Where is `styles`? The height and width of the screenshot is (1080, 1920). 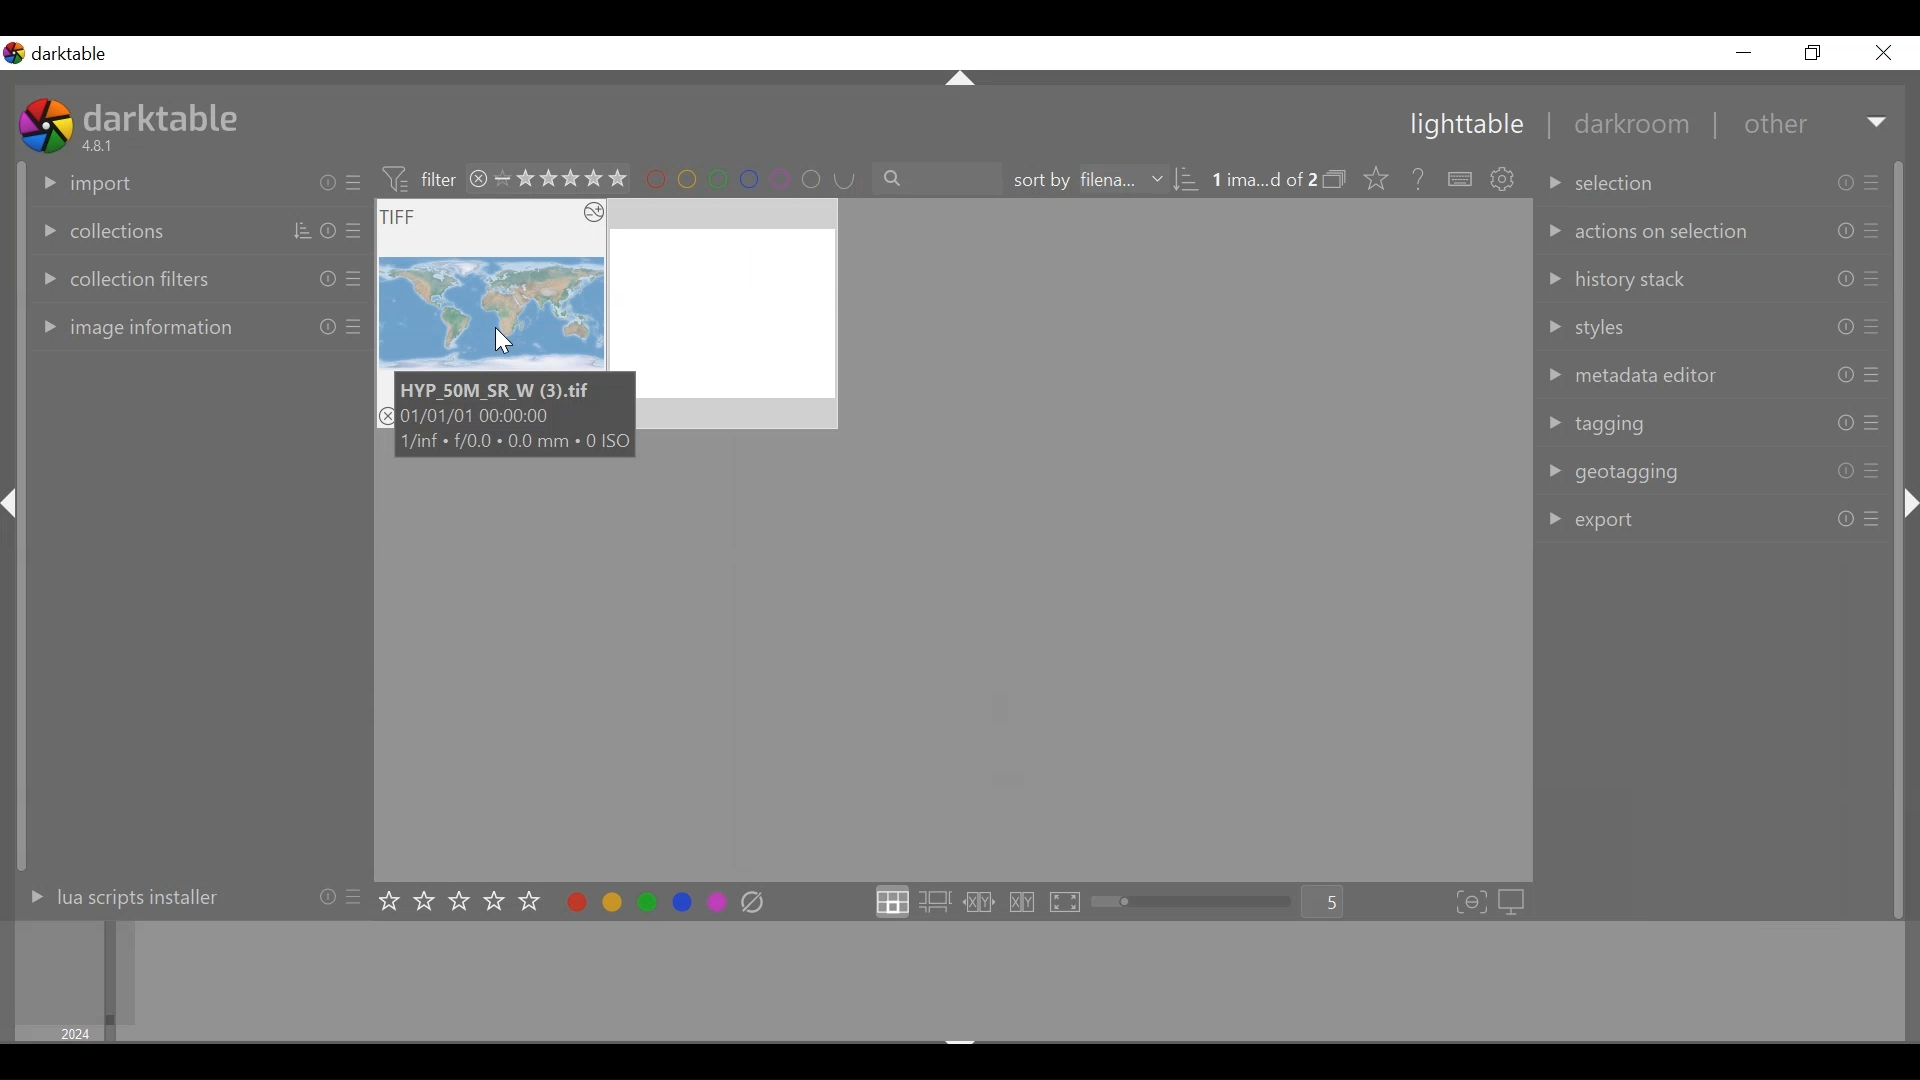 styles is located at coordinates (1709, 323).